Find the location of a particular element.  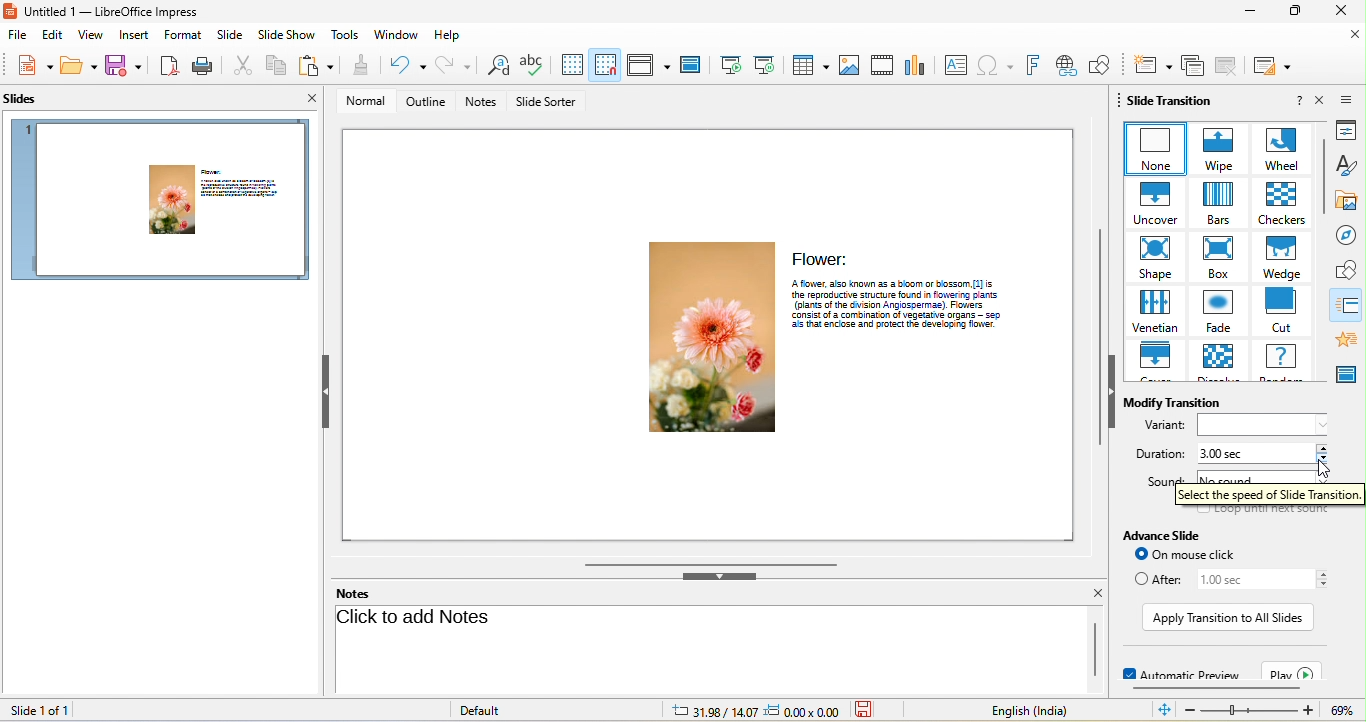

find and replace is located at coordinates (495, 66).